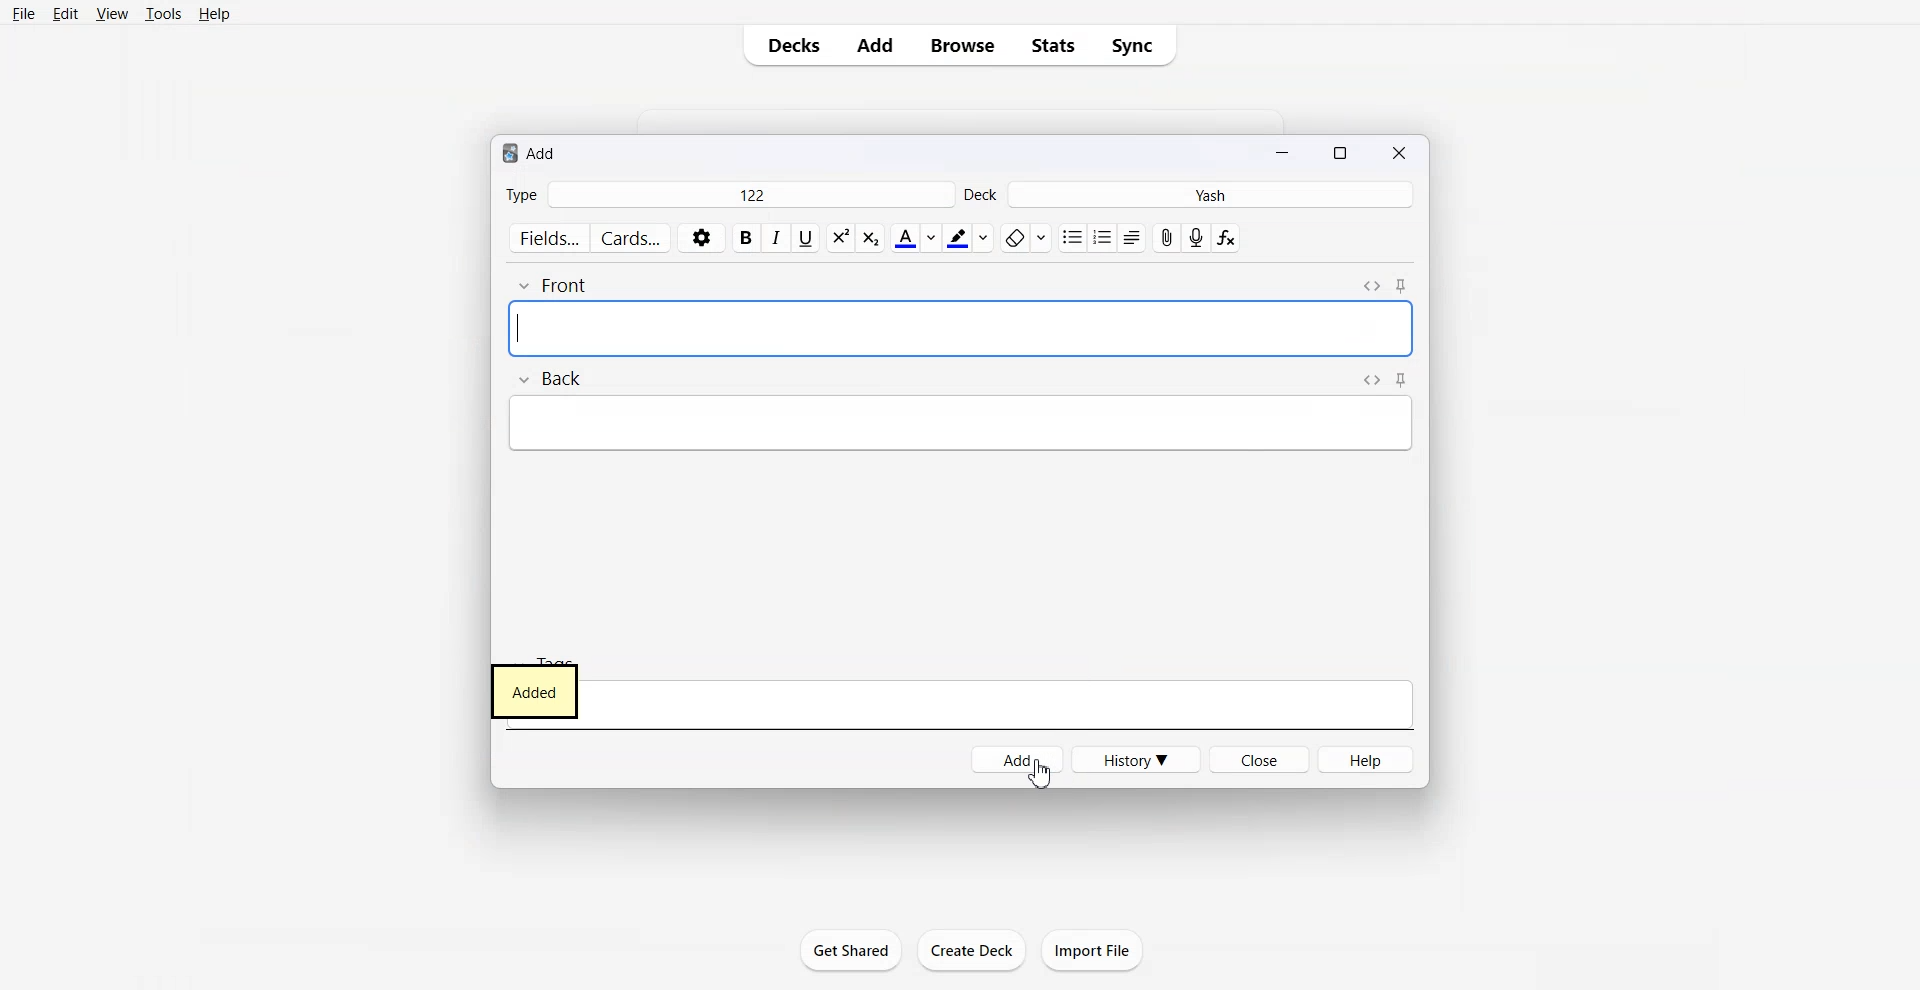 The height and width of the screenshot is (990, 1920). I want to click on create Deck, so click(972, 949).